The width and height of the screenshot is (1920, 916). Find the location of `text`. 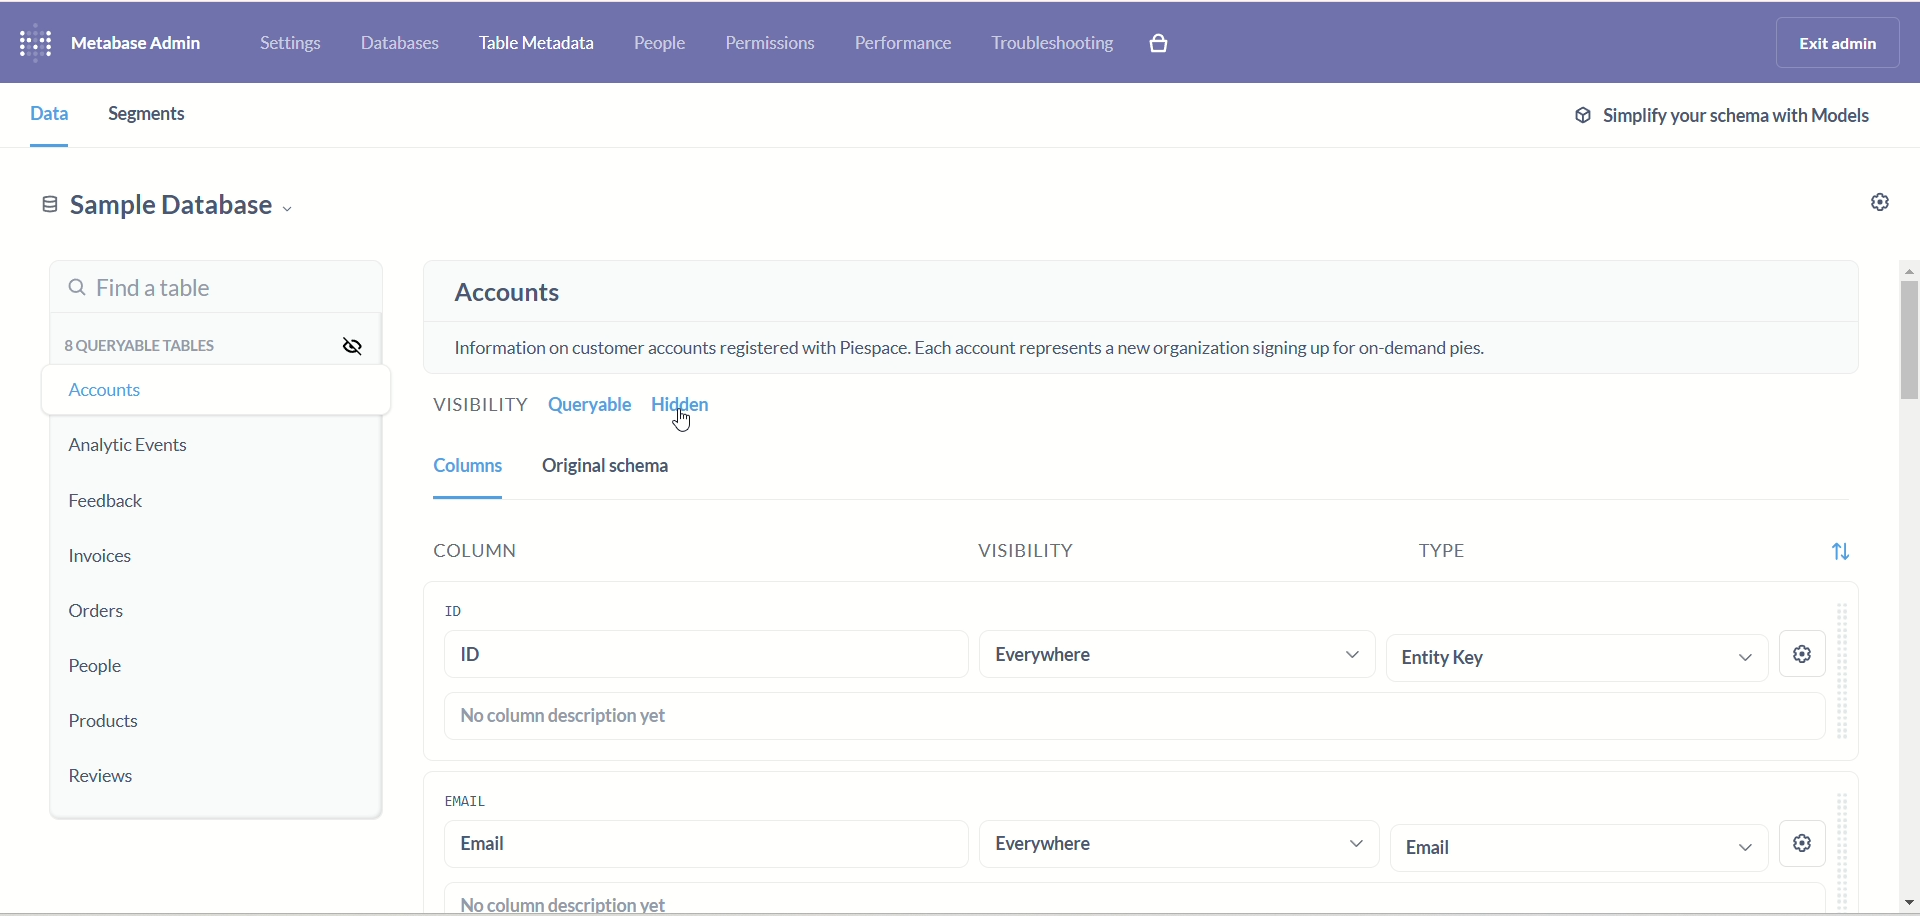

text is located at coordinates (967, 343).